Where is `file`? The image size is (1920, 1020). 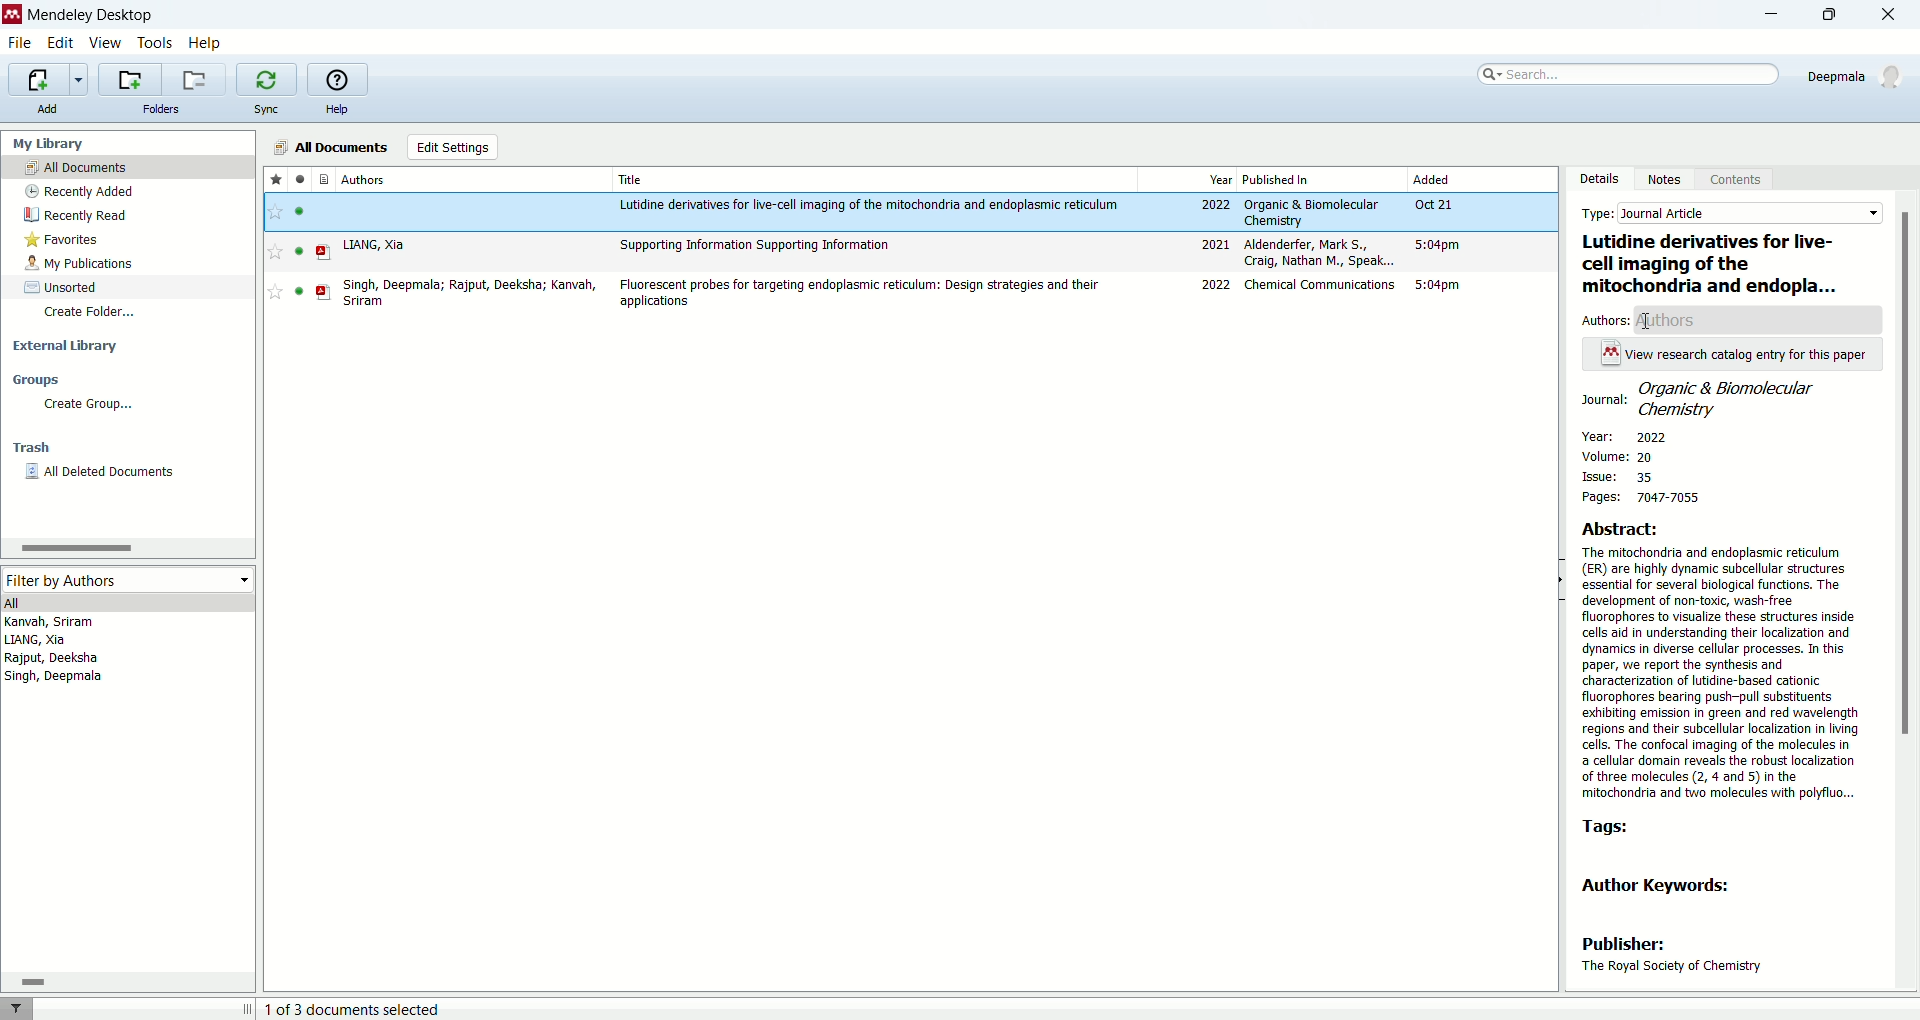 file is located at coordinates (23, 43).